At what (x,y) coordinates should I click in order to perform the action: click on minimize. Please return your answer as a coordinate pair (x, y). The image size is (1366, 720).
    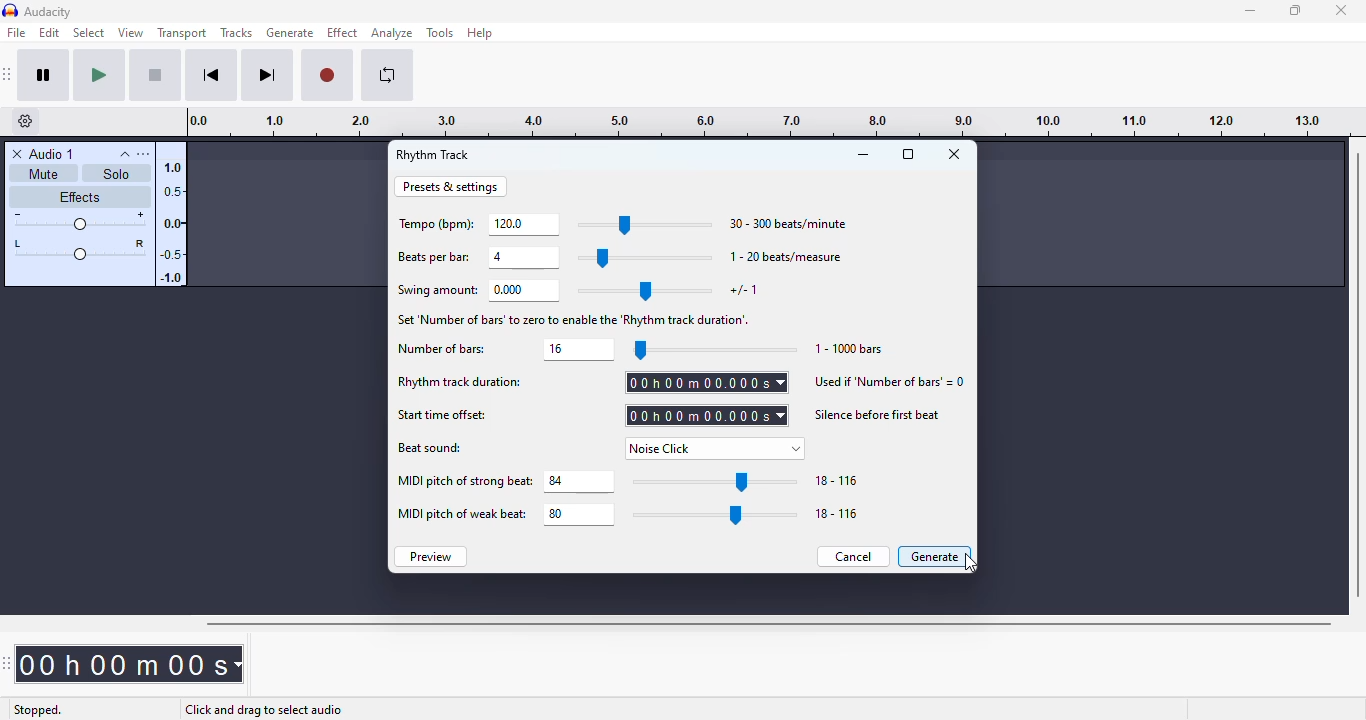
    Looking at the image, I should click on (1252, 11).